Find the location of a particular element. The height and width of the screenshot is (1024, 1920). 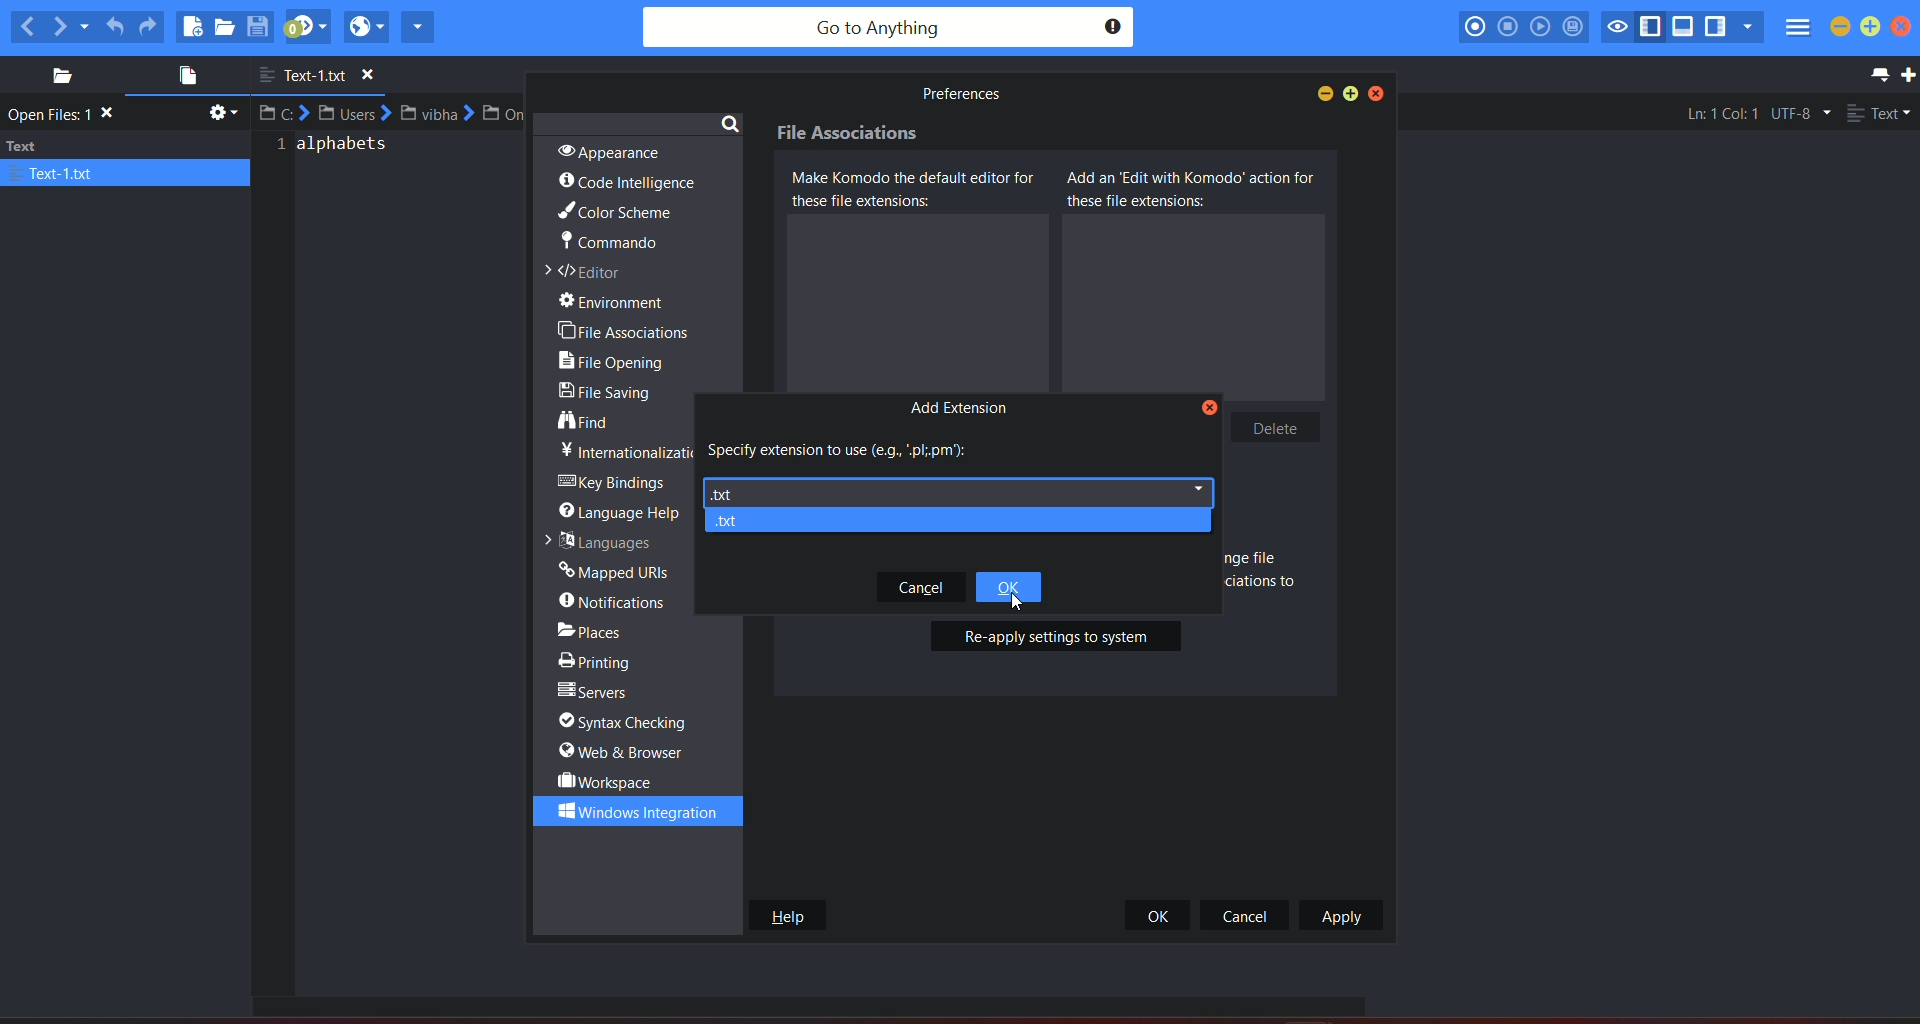

undo is located at coordinates (115, 23).